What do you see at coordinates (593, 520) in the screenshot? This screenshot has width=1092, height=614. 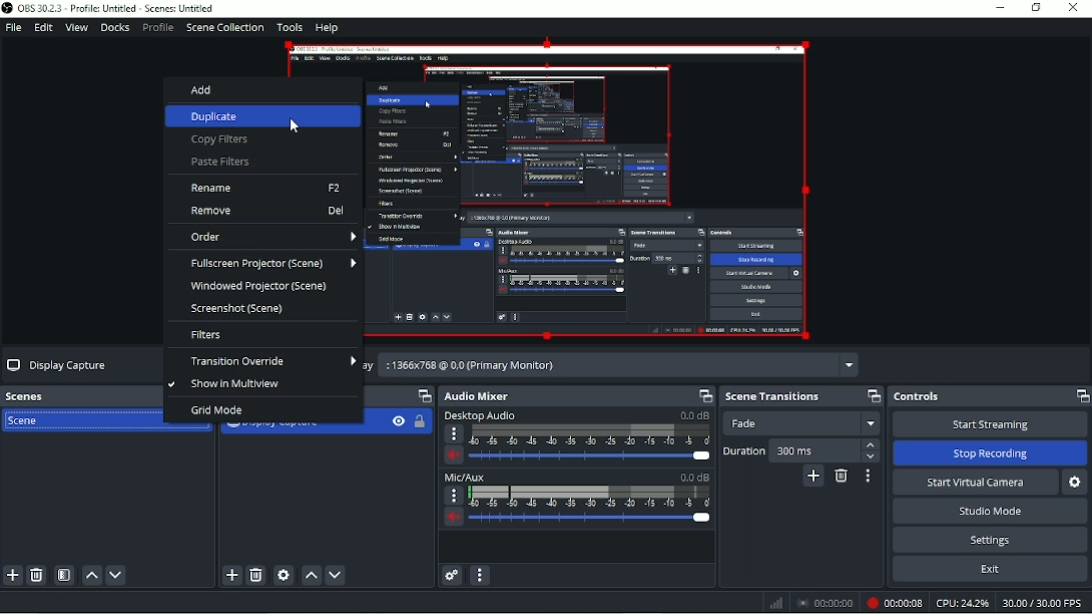 I see `Slider` at bounding box center [593, 520].